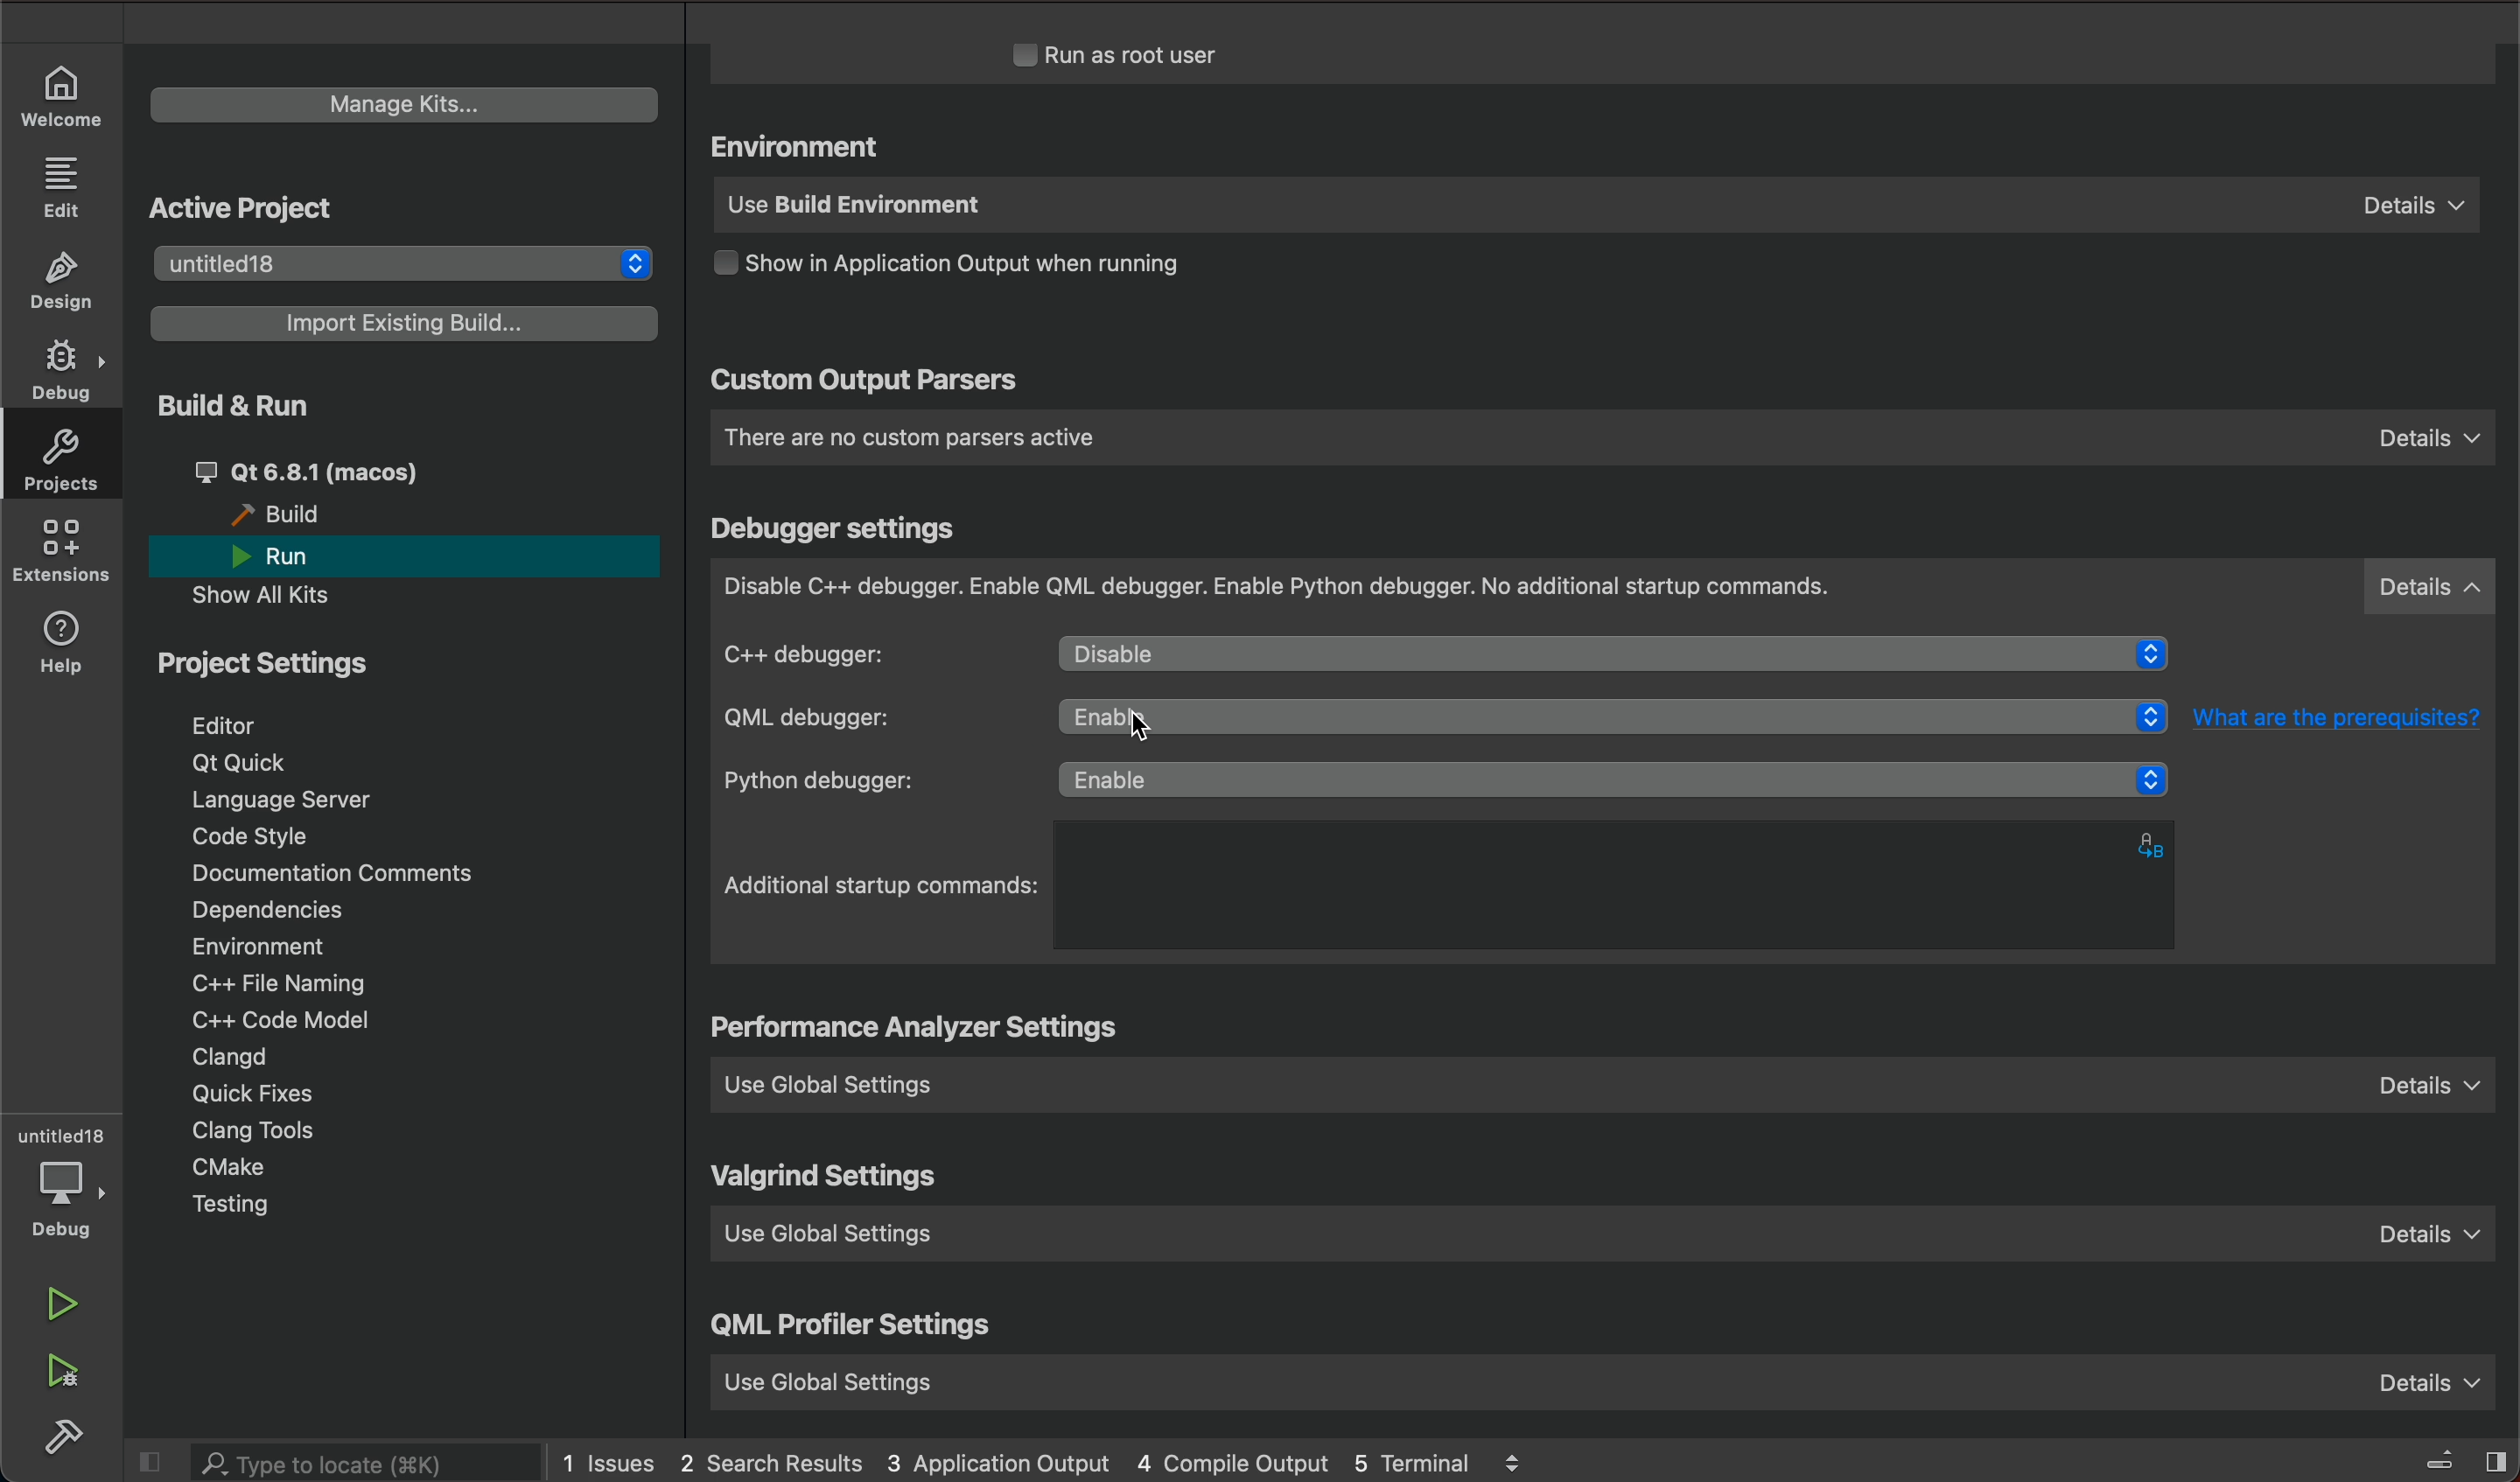  I want to click on code style, so click(254, 839).